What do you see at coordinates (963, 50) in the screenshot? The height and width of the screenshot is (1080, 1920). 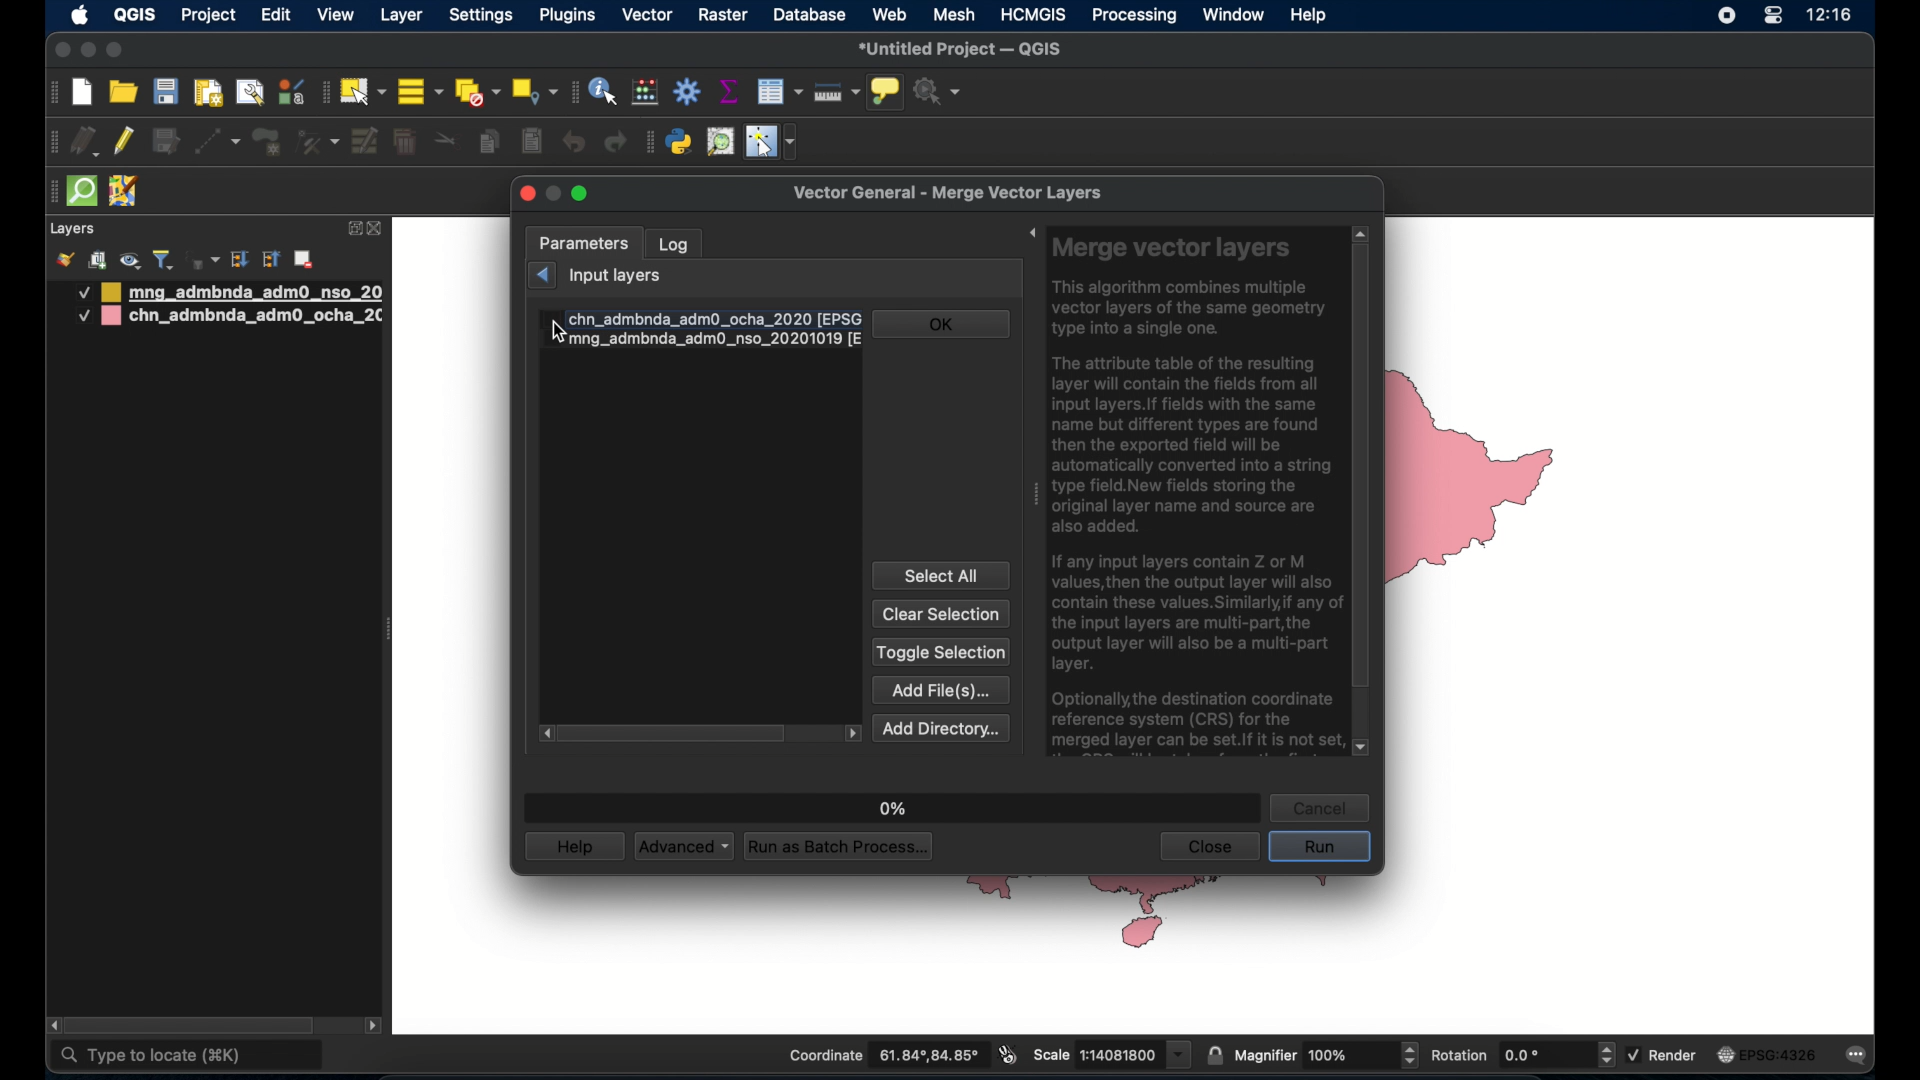 I see `untitled project - QGIS` at bounding box center [963, 50].